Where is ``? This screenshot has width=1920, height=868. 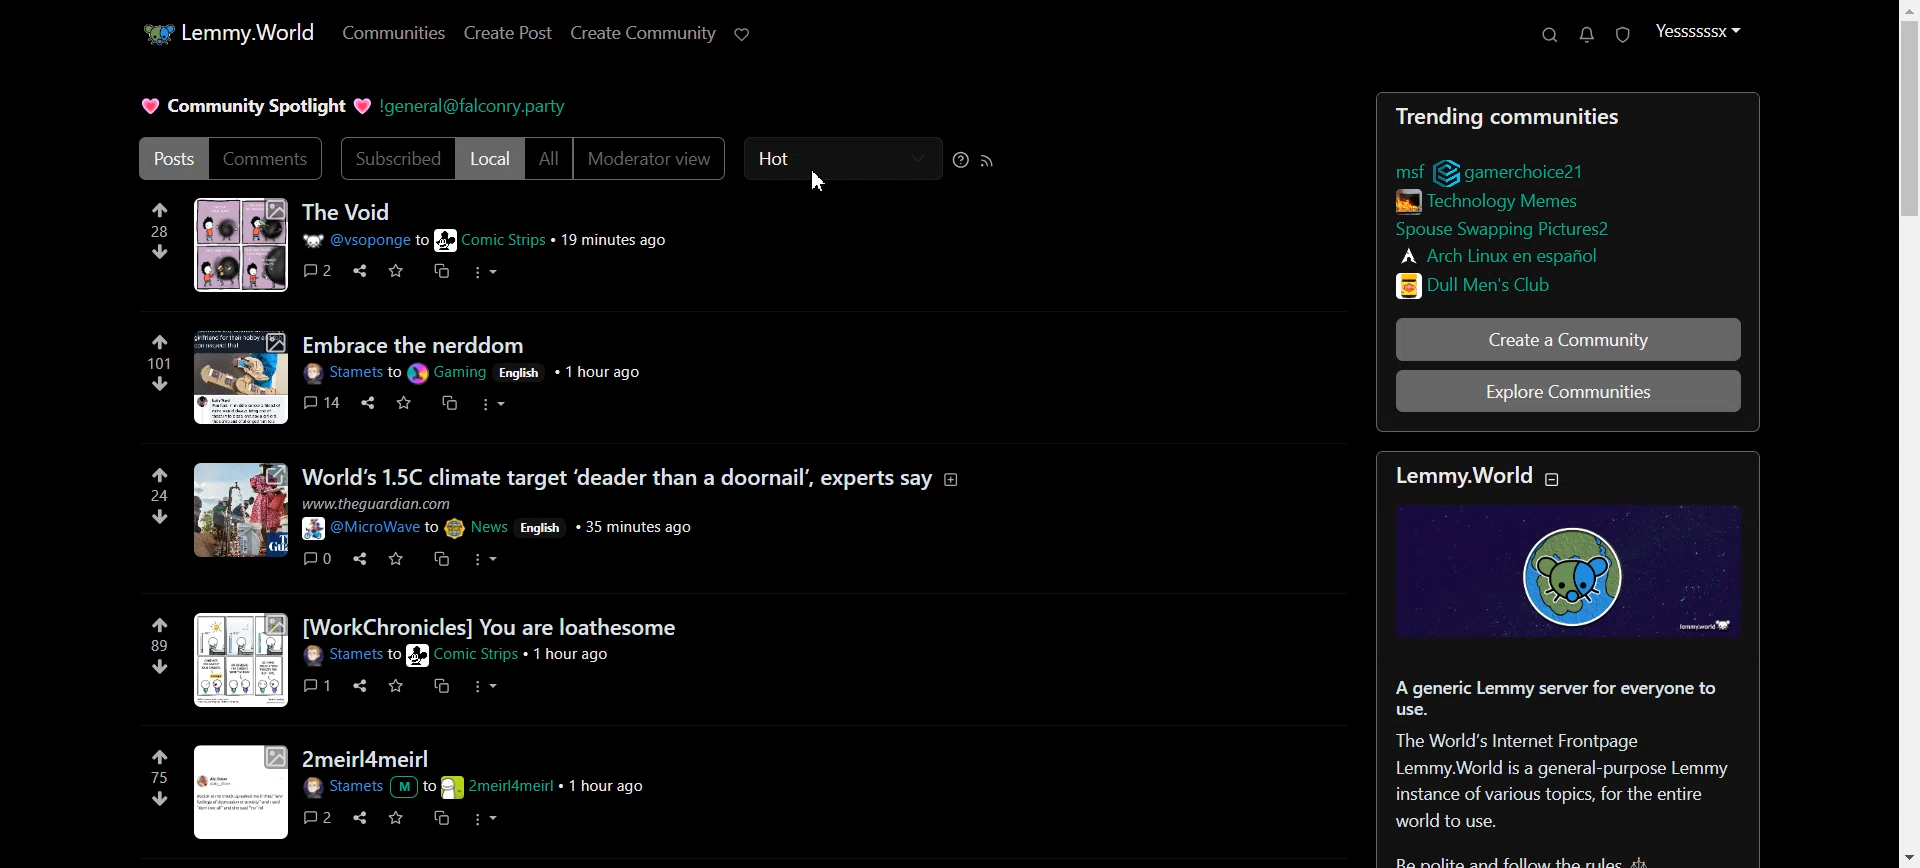
 is located at coordinates (241, 792).